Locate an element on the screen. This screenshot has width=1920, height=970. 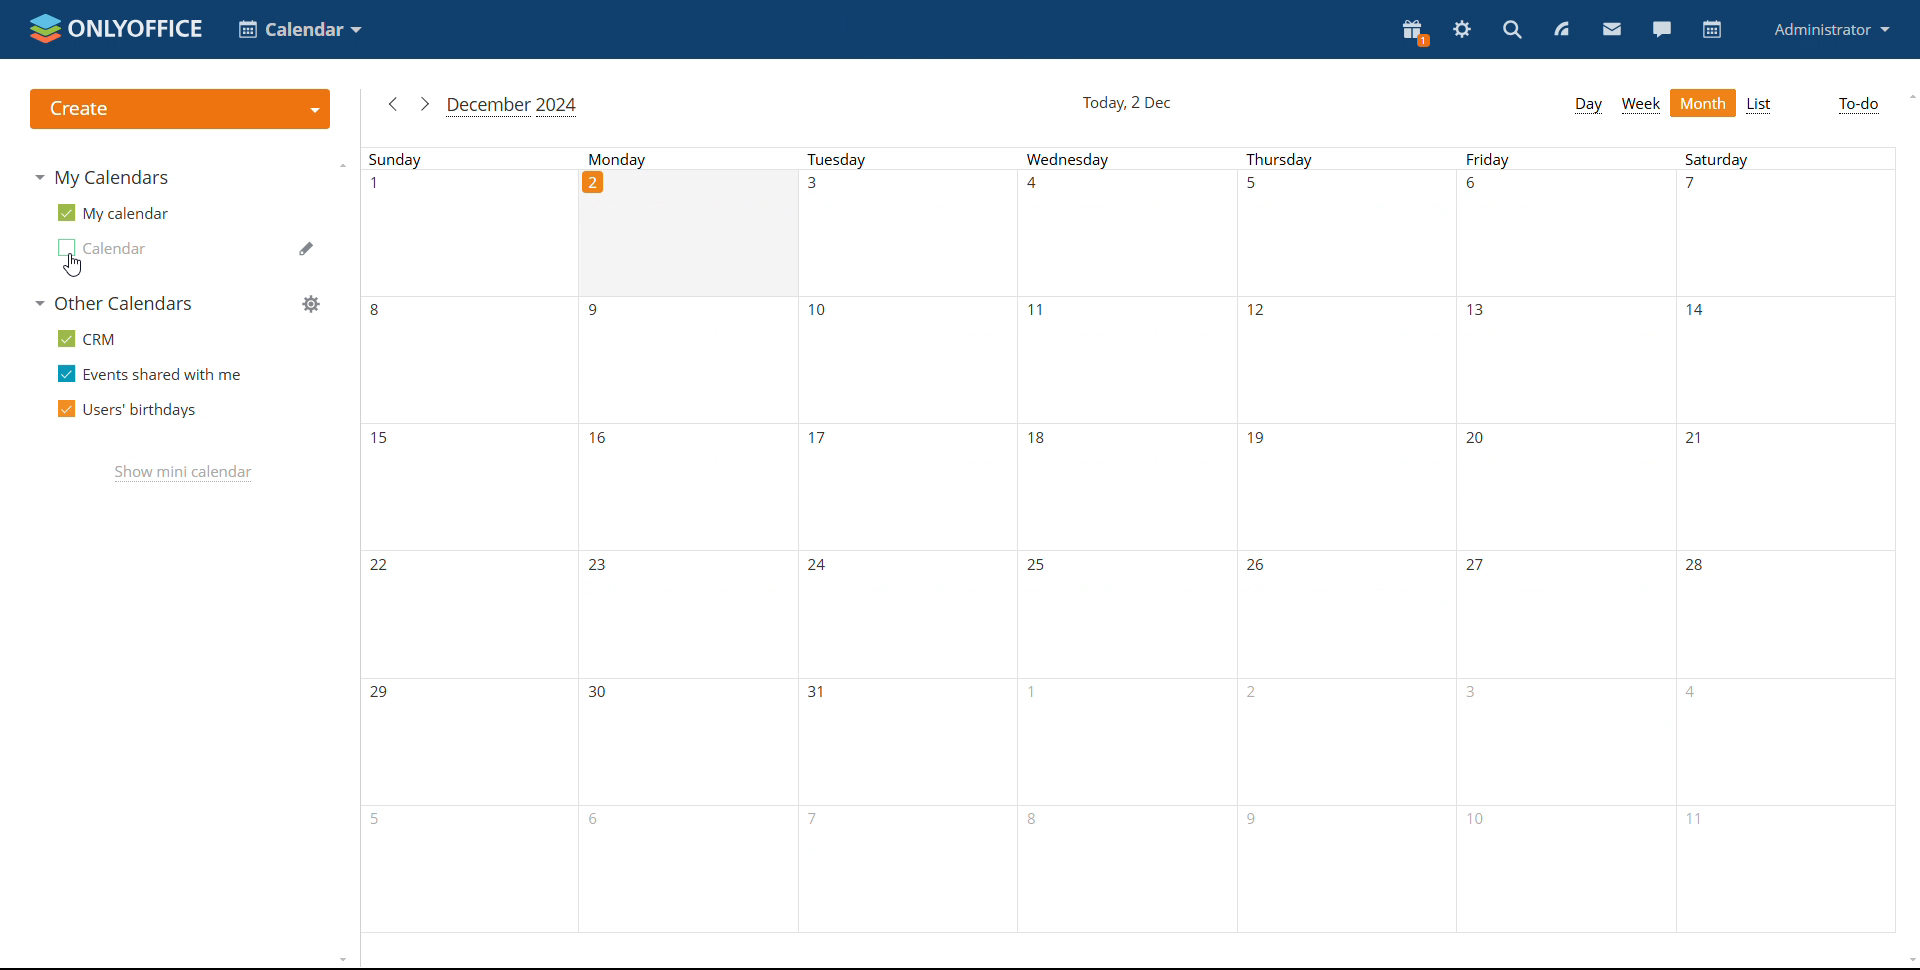
users' birthdays is located at coordinates (127, 410).